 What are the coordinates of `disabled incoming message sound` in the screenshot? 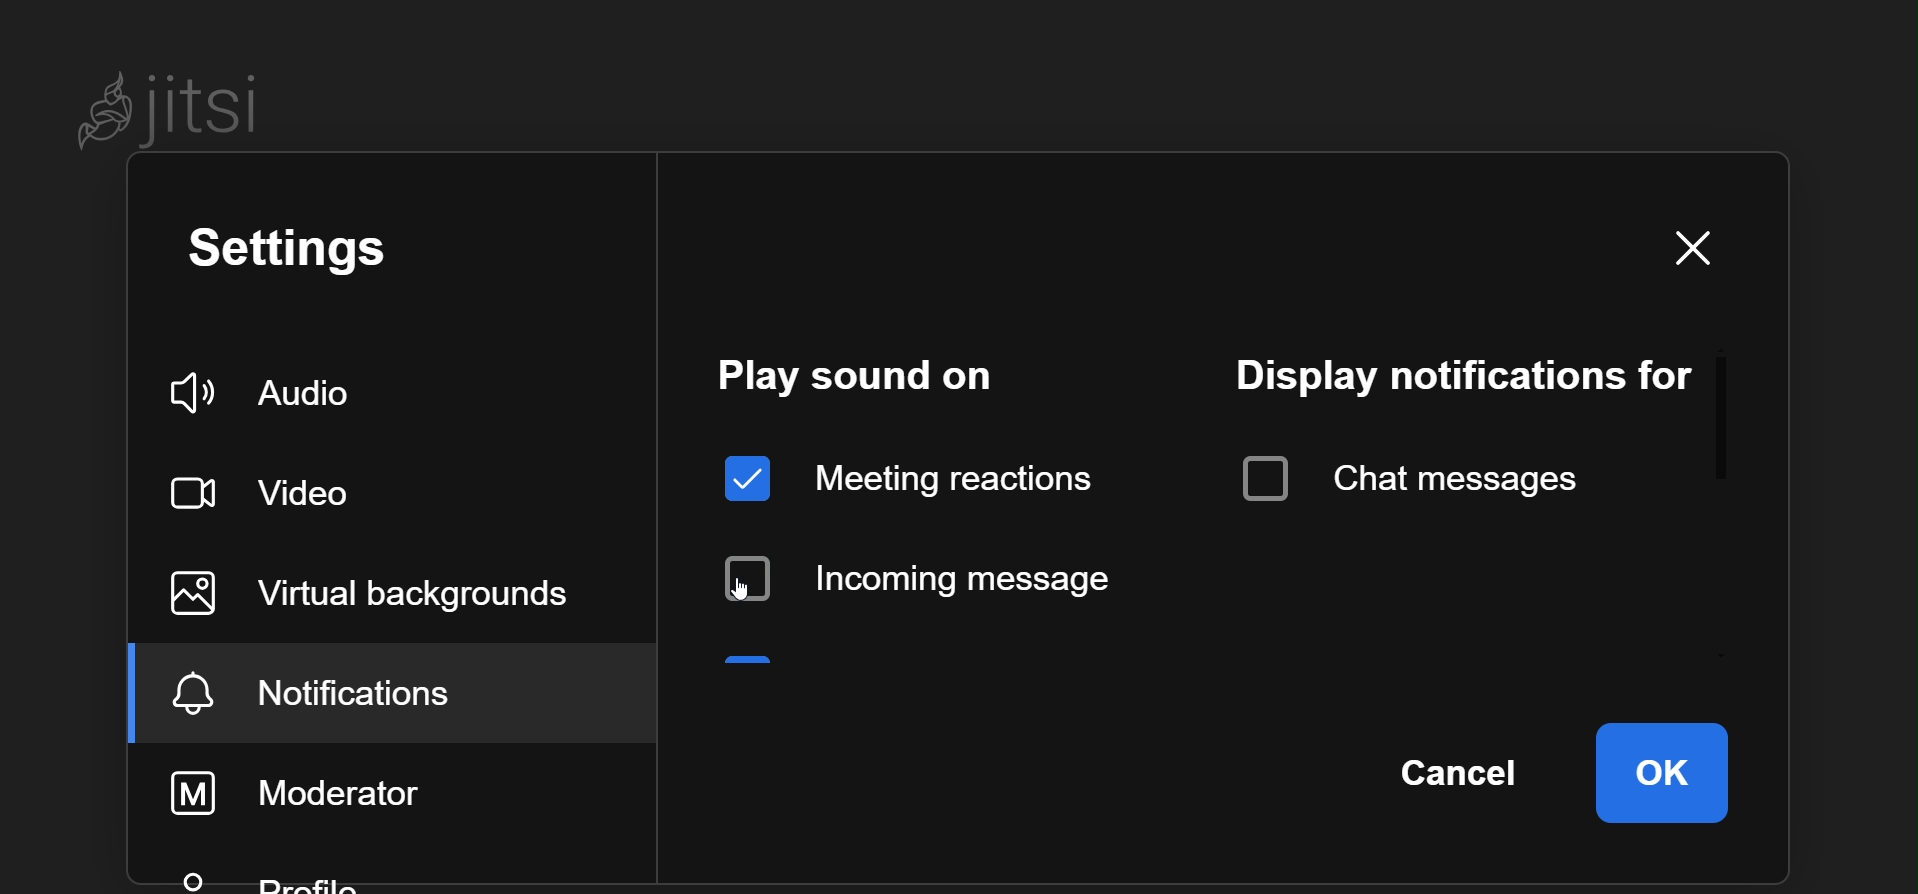 It's located at (923, 574).